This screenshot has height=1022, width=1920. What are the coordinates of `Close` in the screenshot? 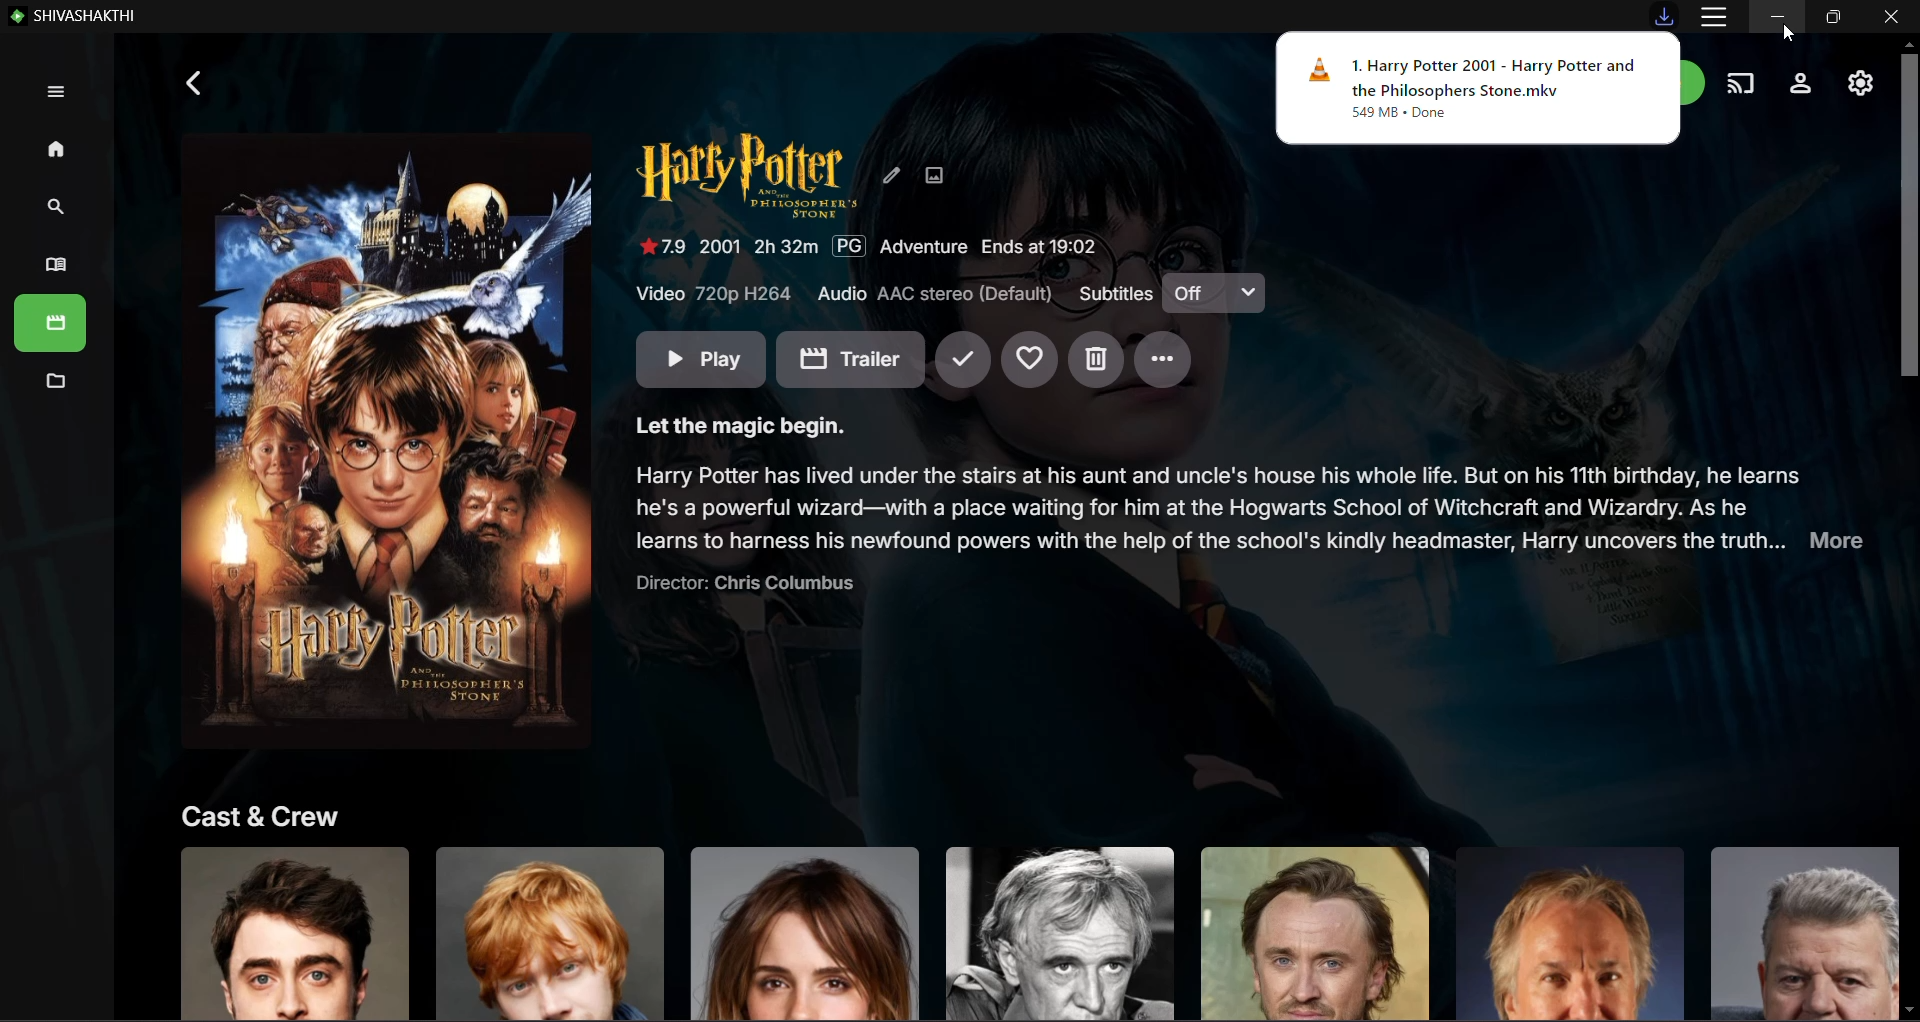 It's located at (1891, 17).